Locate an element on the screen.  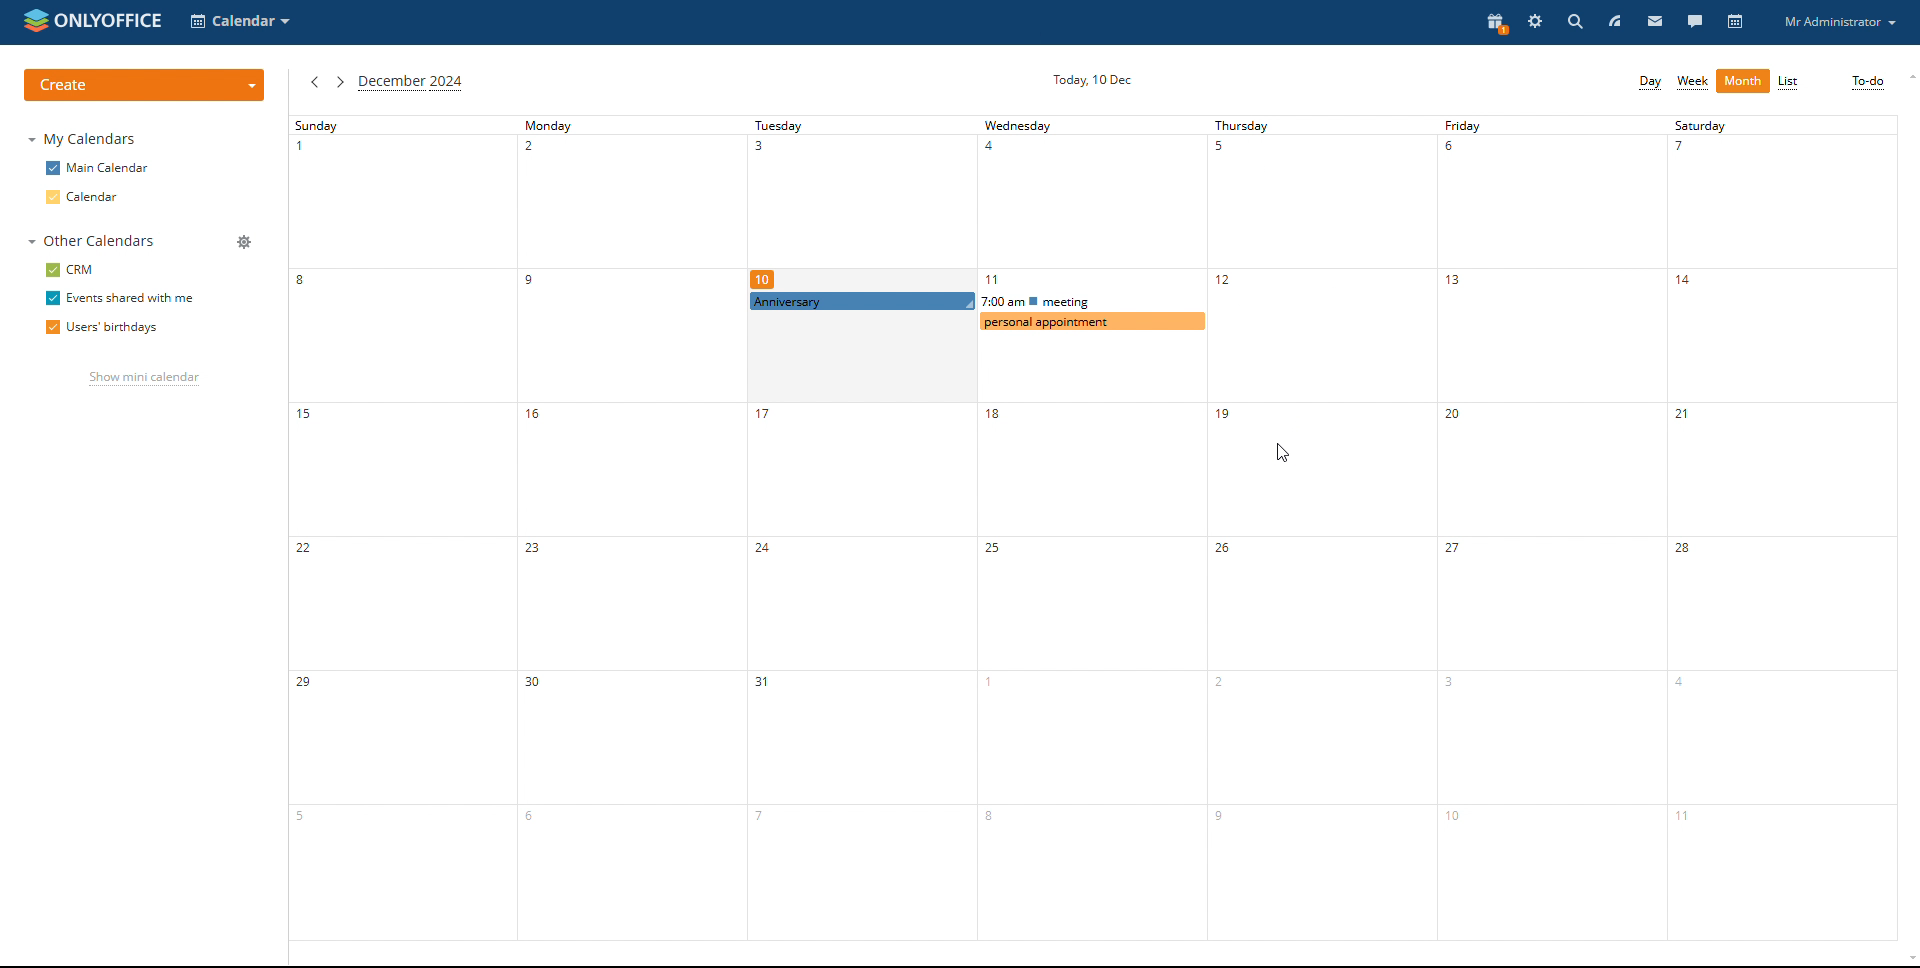
other calendars is located at coordinates (91, 241).